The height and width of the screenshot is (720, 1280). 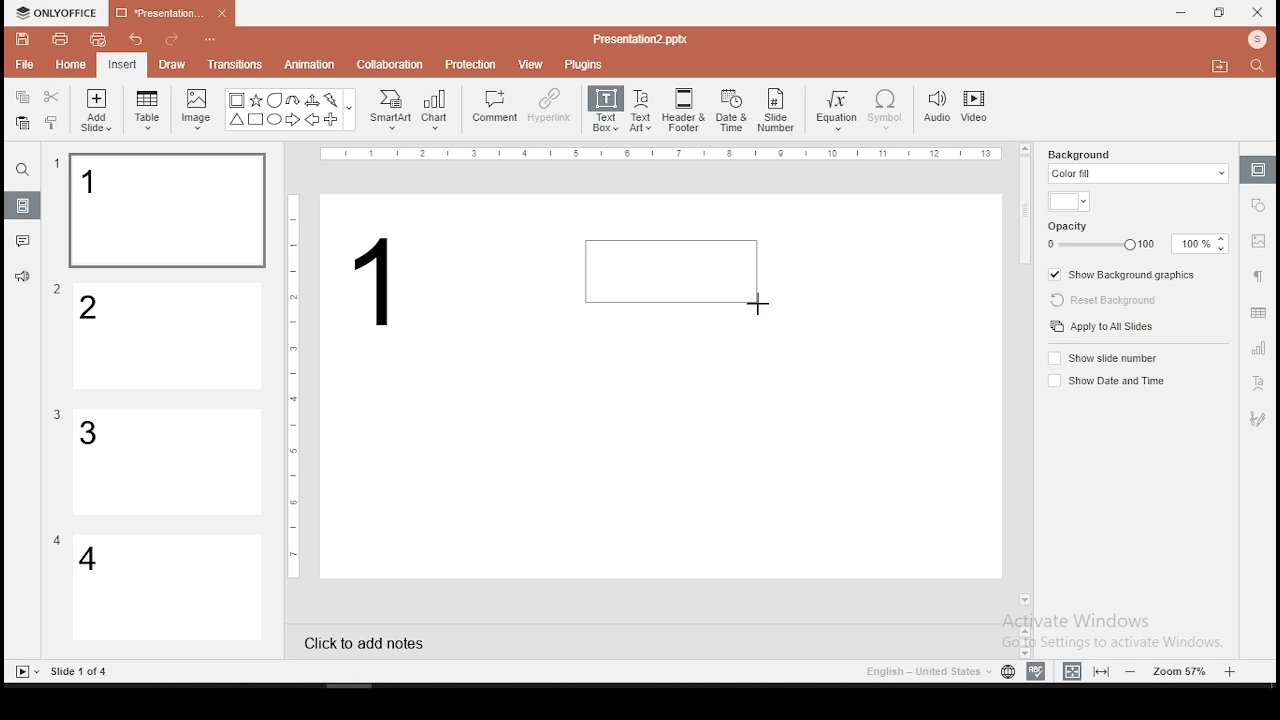 What do you see at coordinates (1263, 67) in the screenshot?
I see `Search` at bounding box center [1263, 67].